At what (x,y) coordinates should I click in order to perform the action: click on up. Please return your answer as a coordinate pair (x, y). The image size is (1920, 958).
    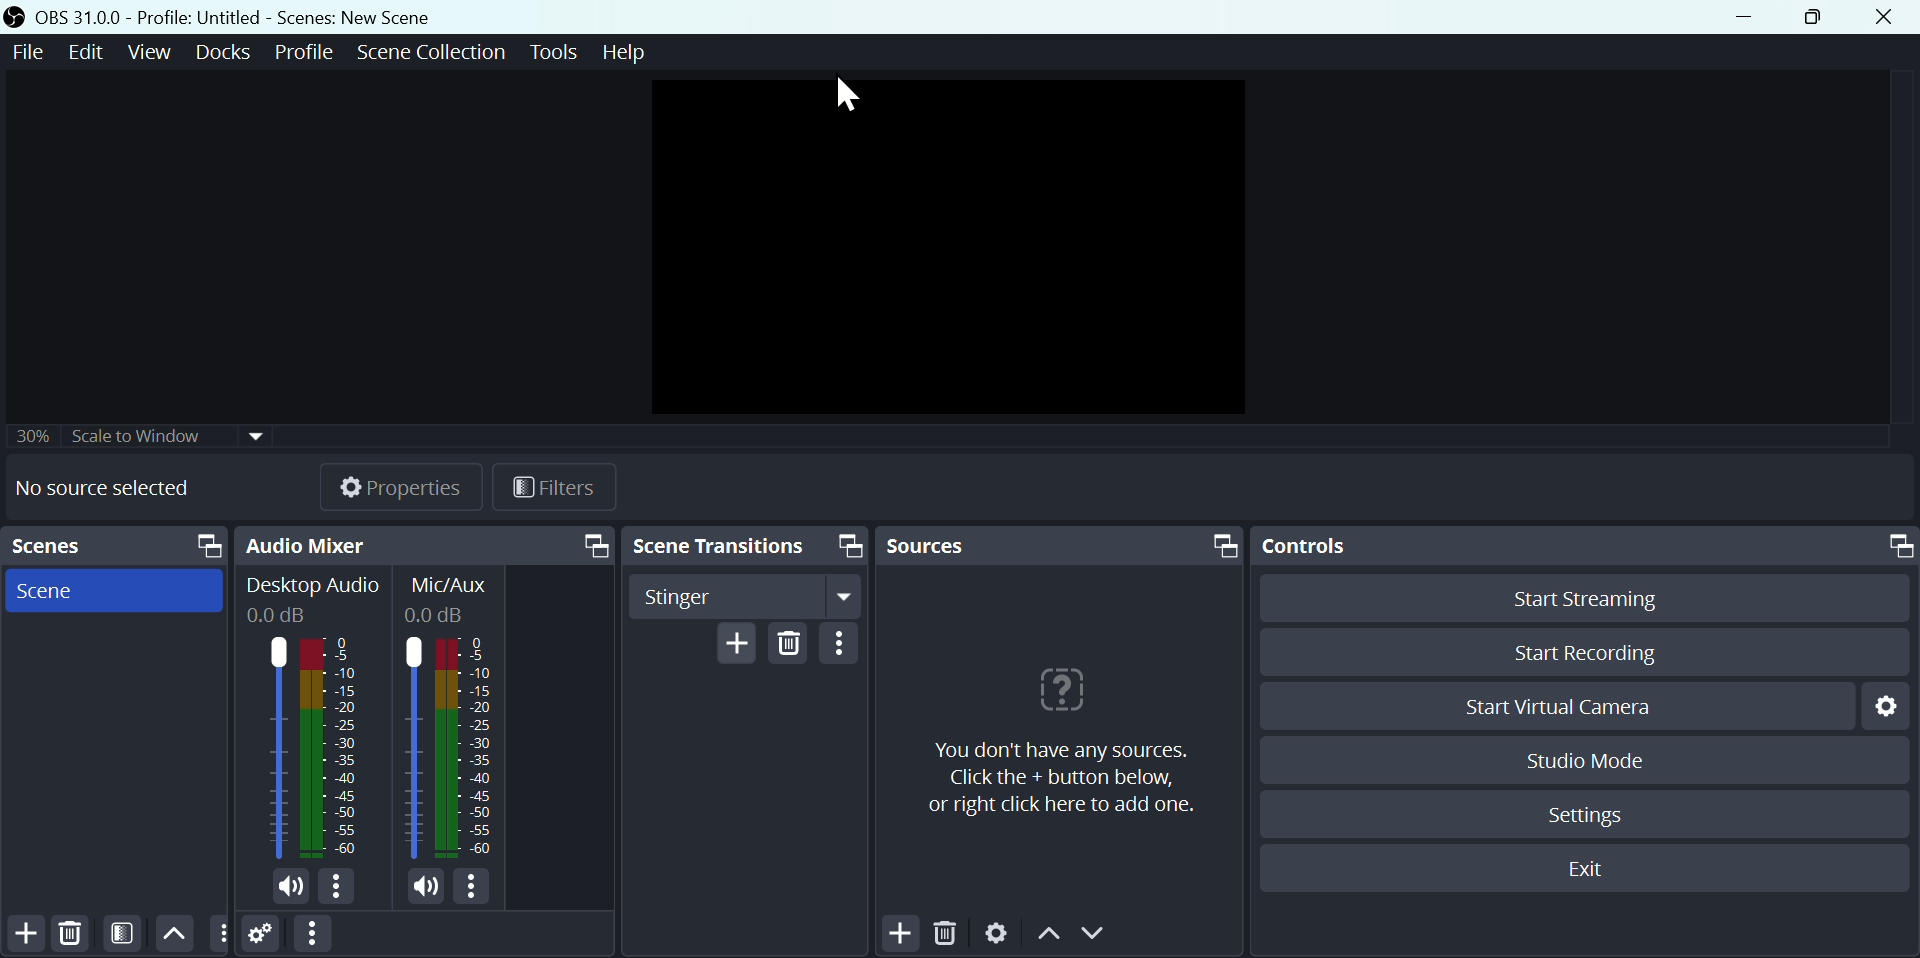
    Looking at the image, I should click on (1050, 939).